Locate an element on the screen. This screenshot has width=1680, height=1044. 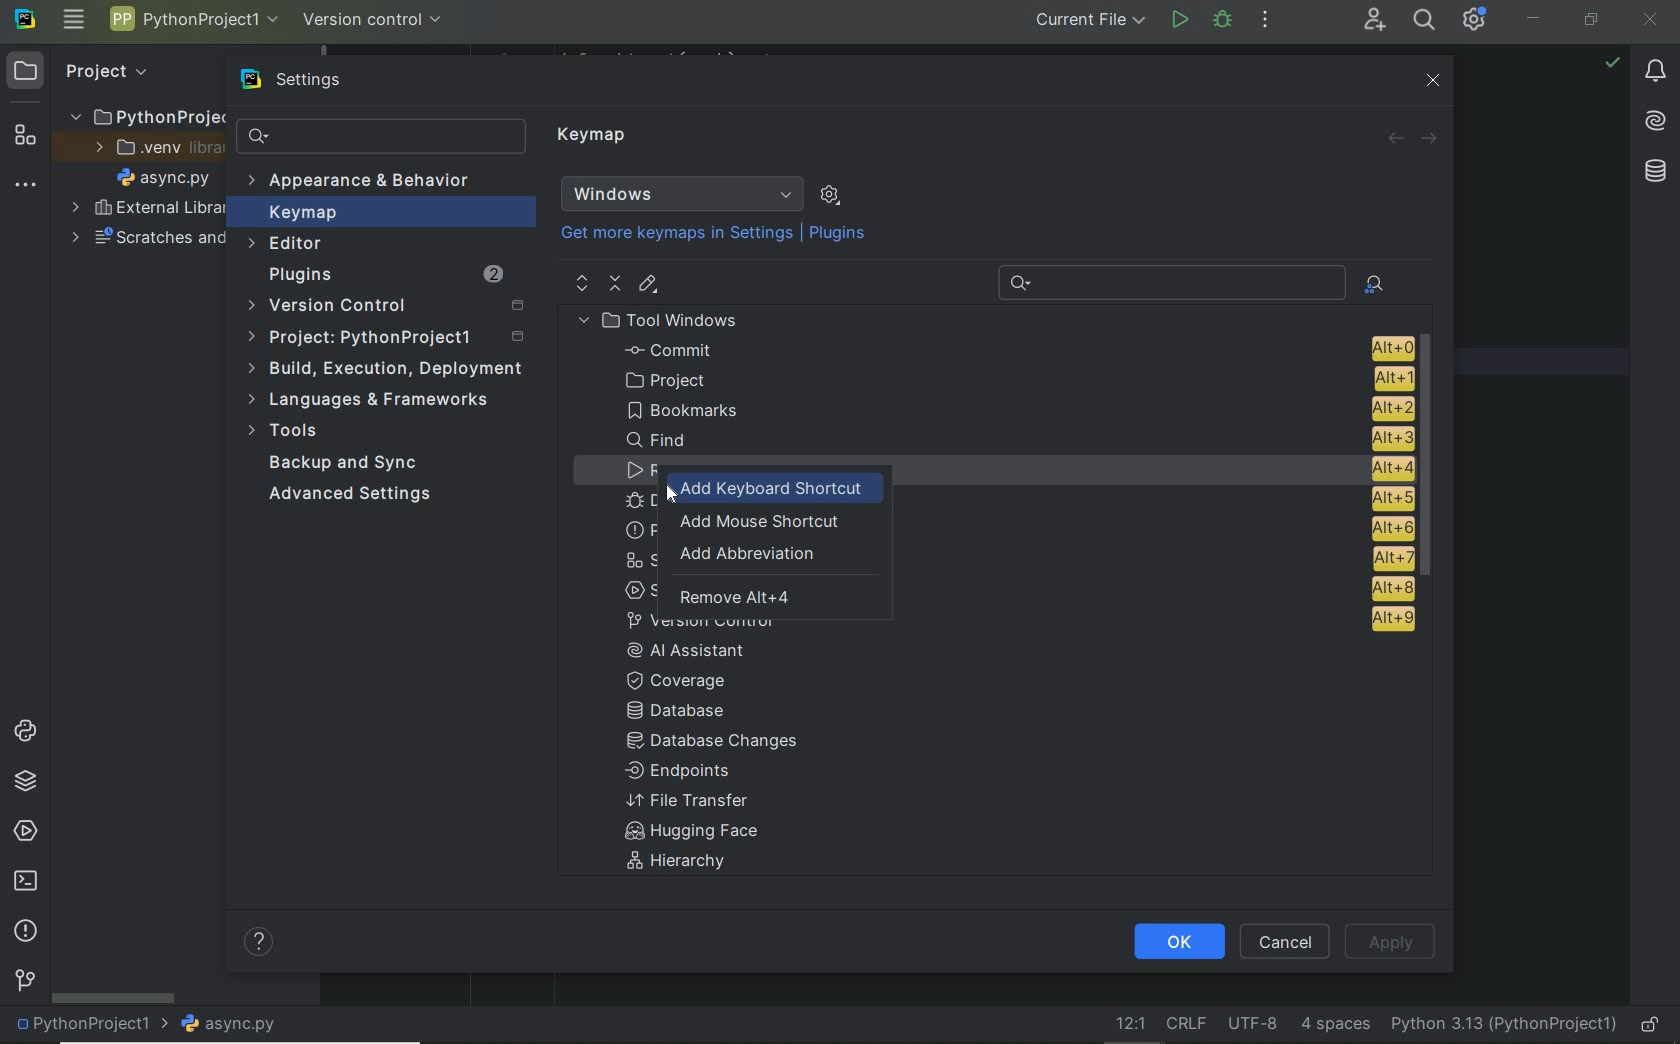
alt + 6 is located at coordinates (1390, 529).